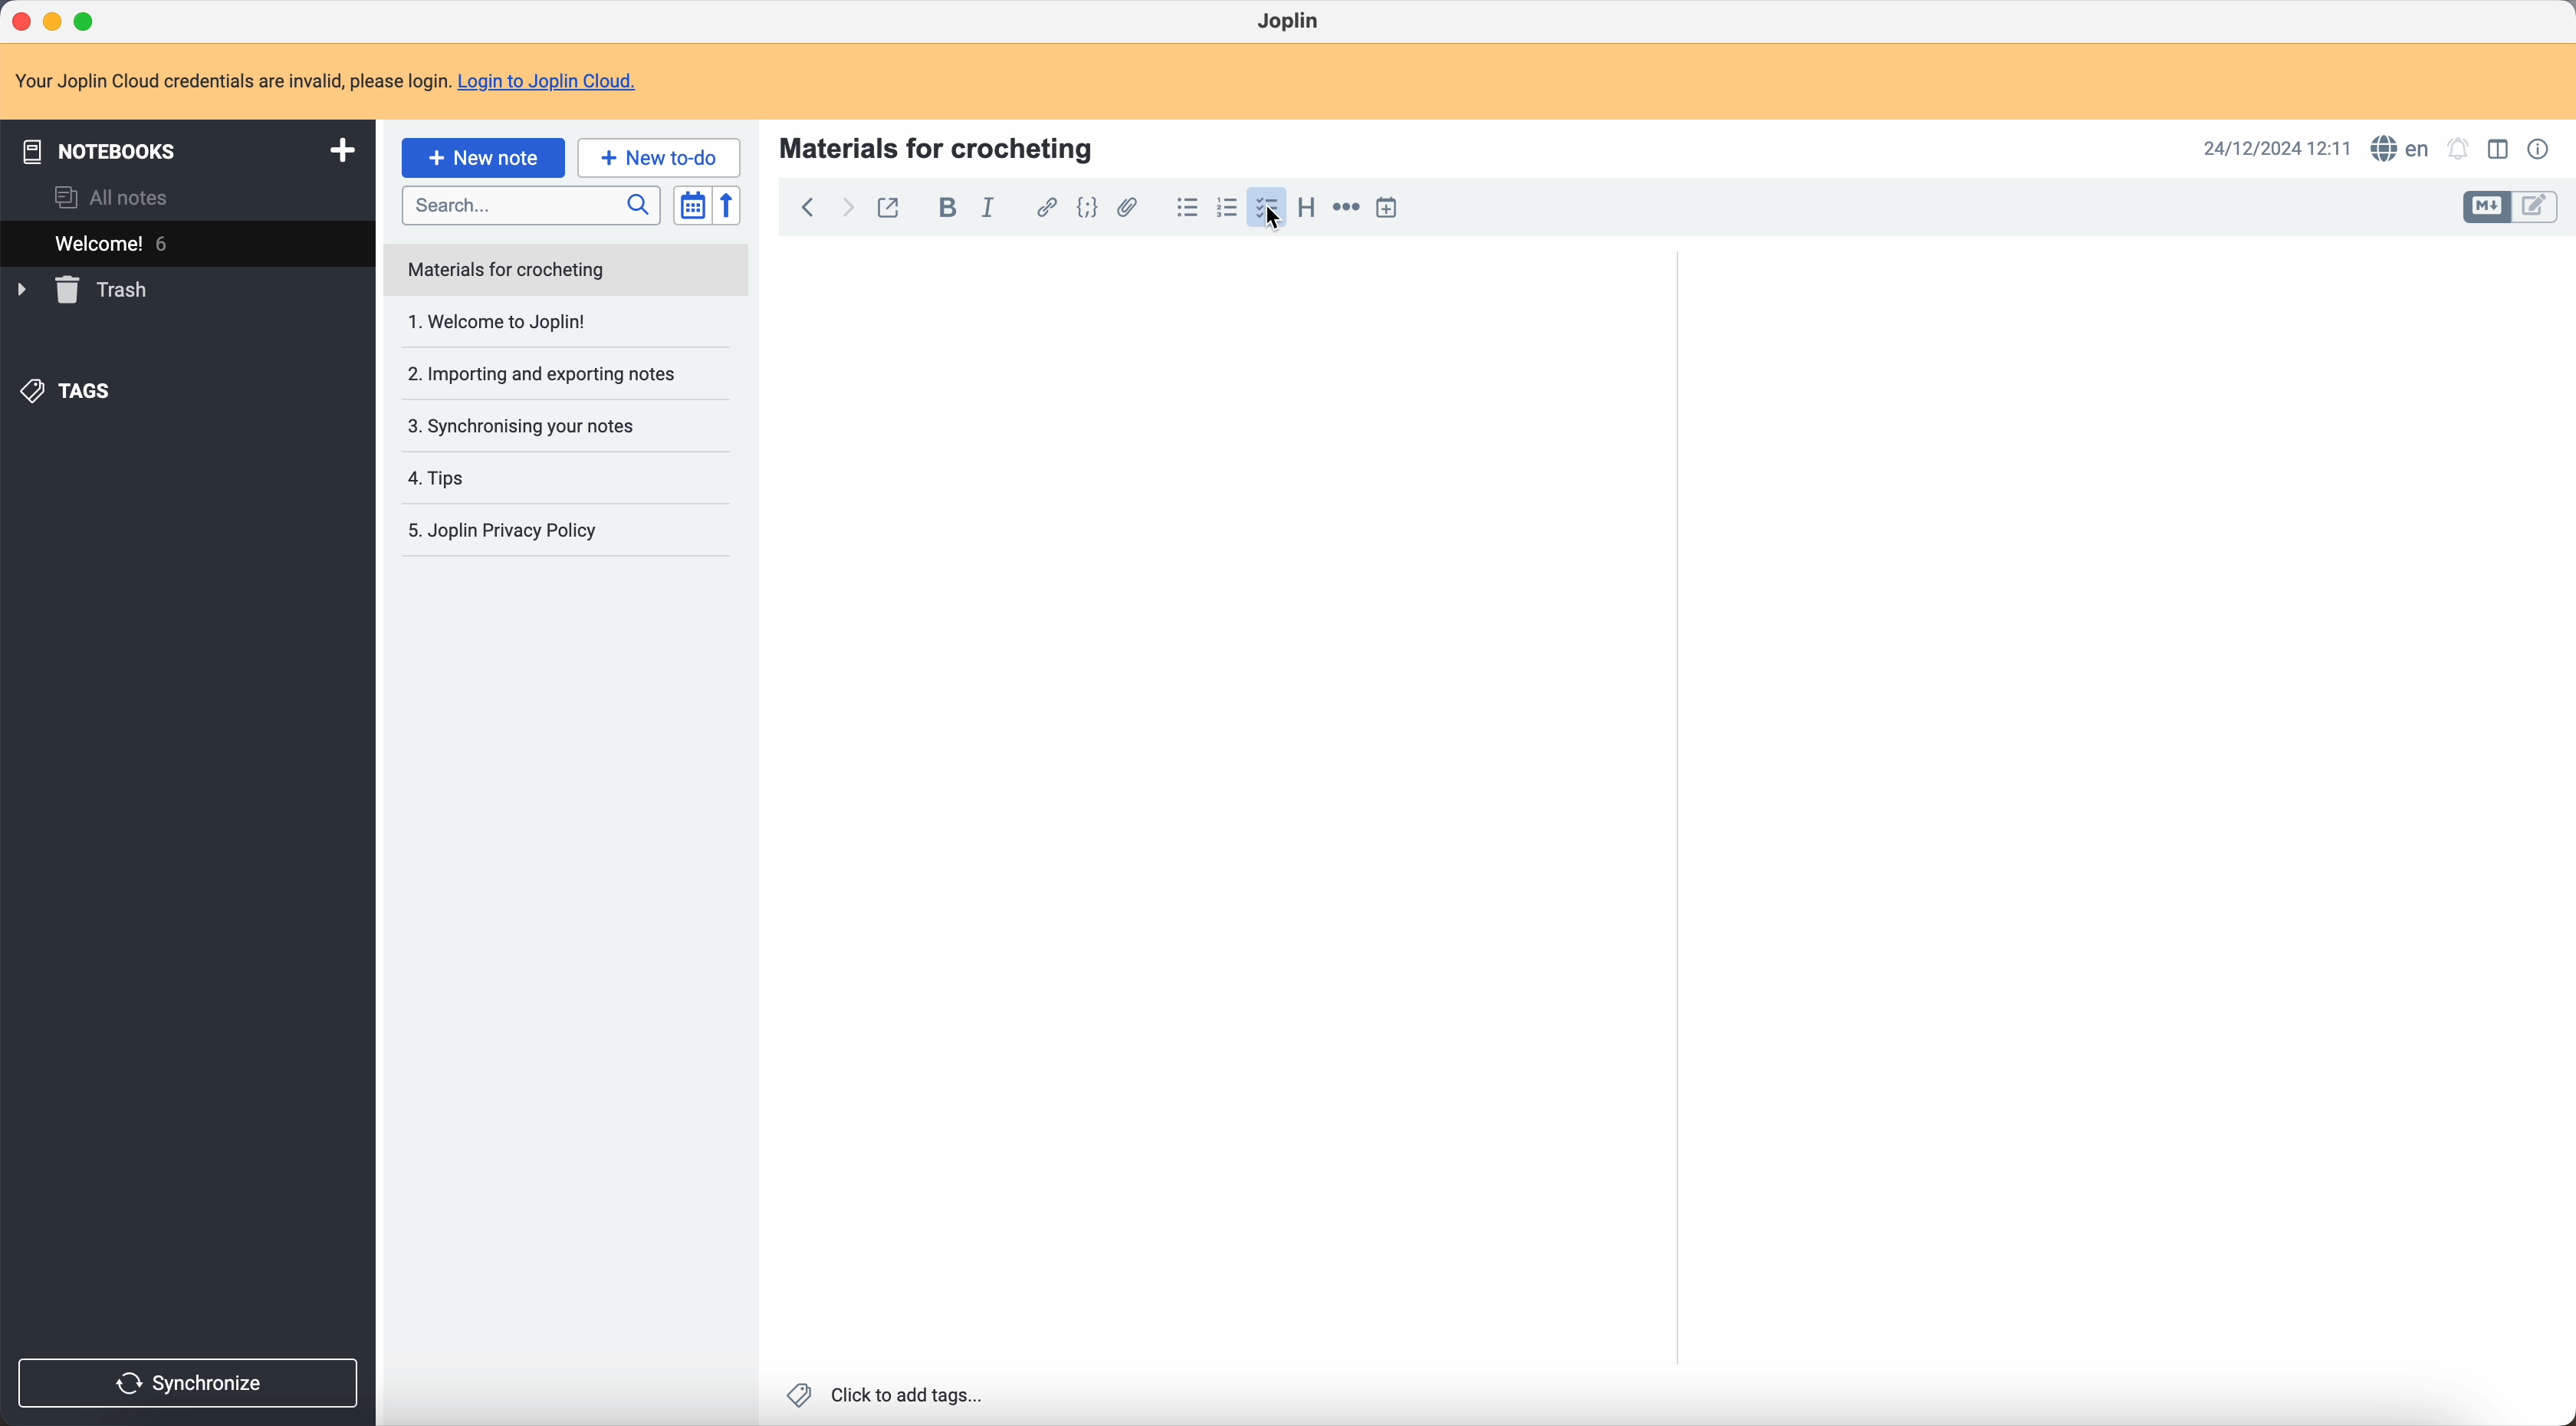 The image size is (2576, 1426). Describe the element at coordinates (327, 81) in the screenshot. I see `note` at that location.